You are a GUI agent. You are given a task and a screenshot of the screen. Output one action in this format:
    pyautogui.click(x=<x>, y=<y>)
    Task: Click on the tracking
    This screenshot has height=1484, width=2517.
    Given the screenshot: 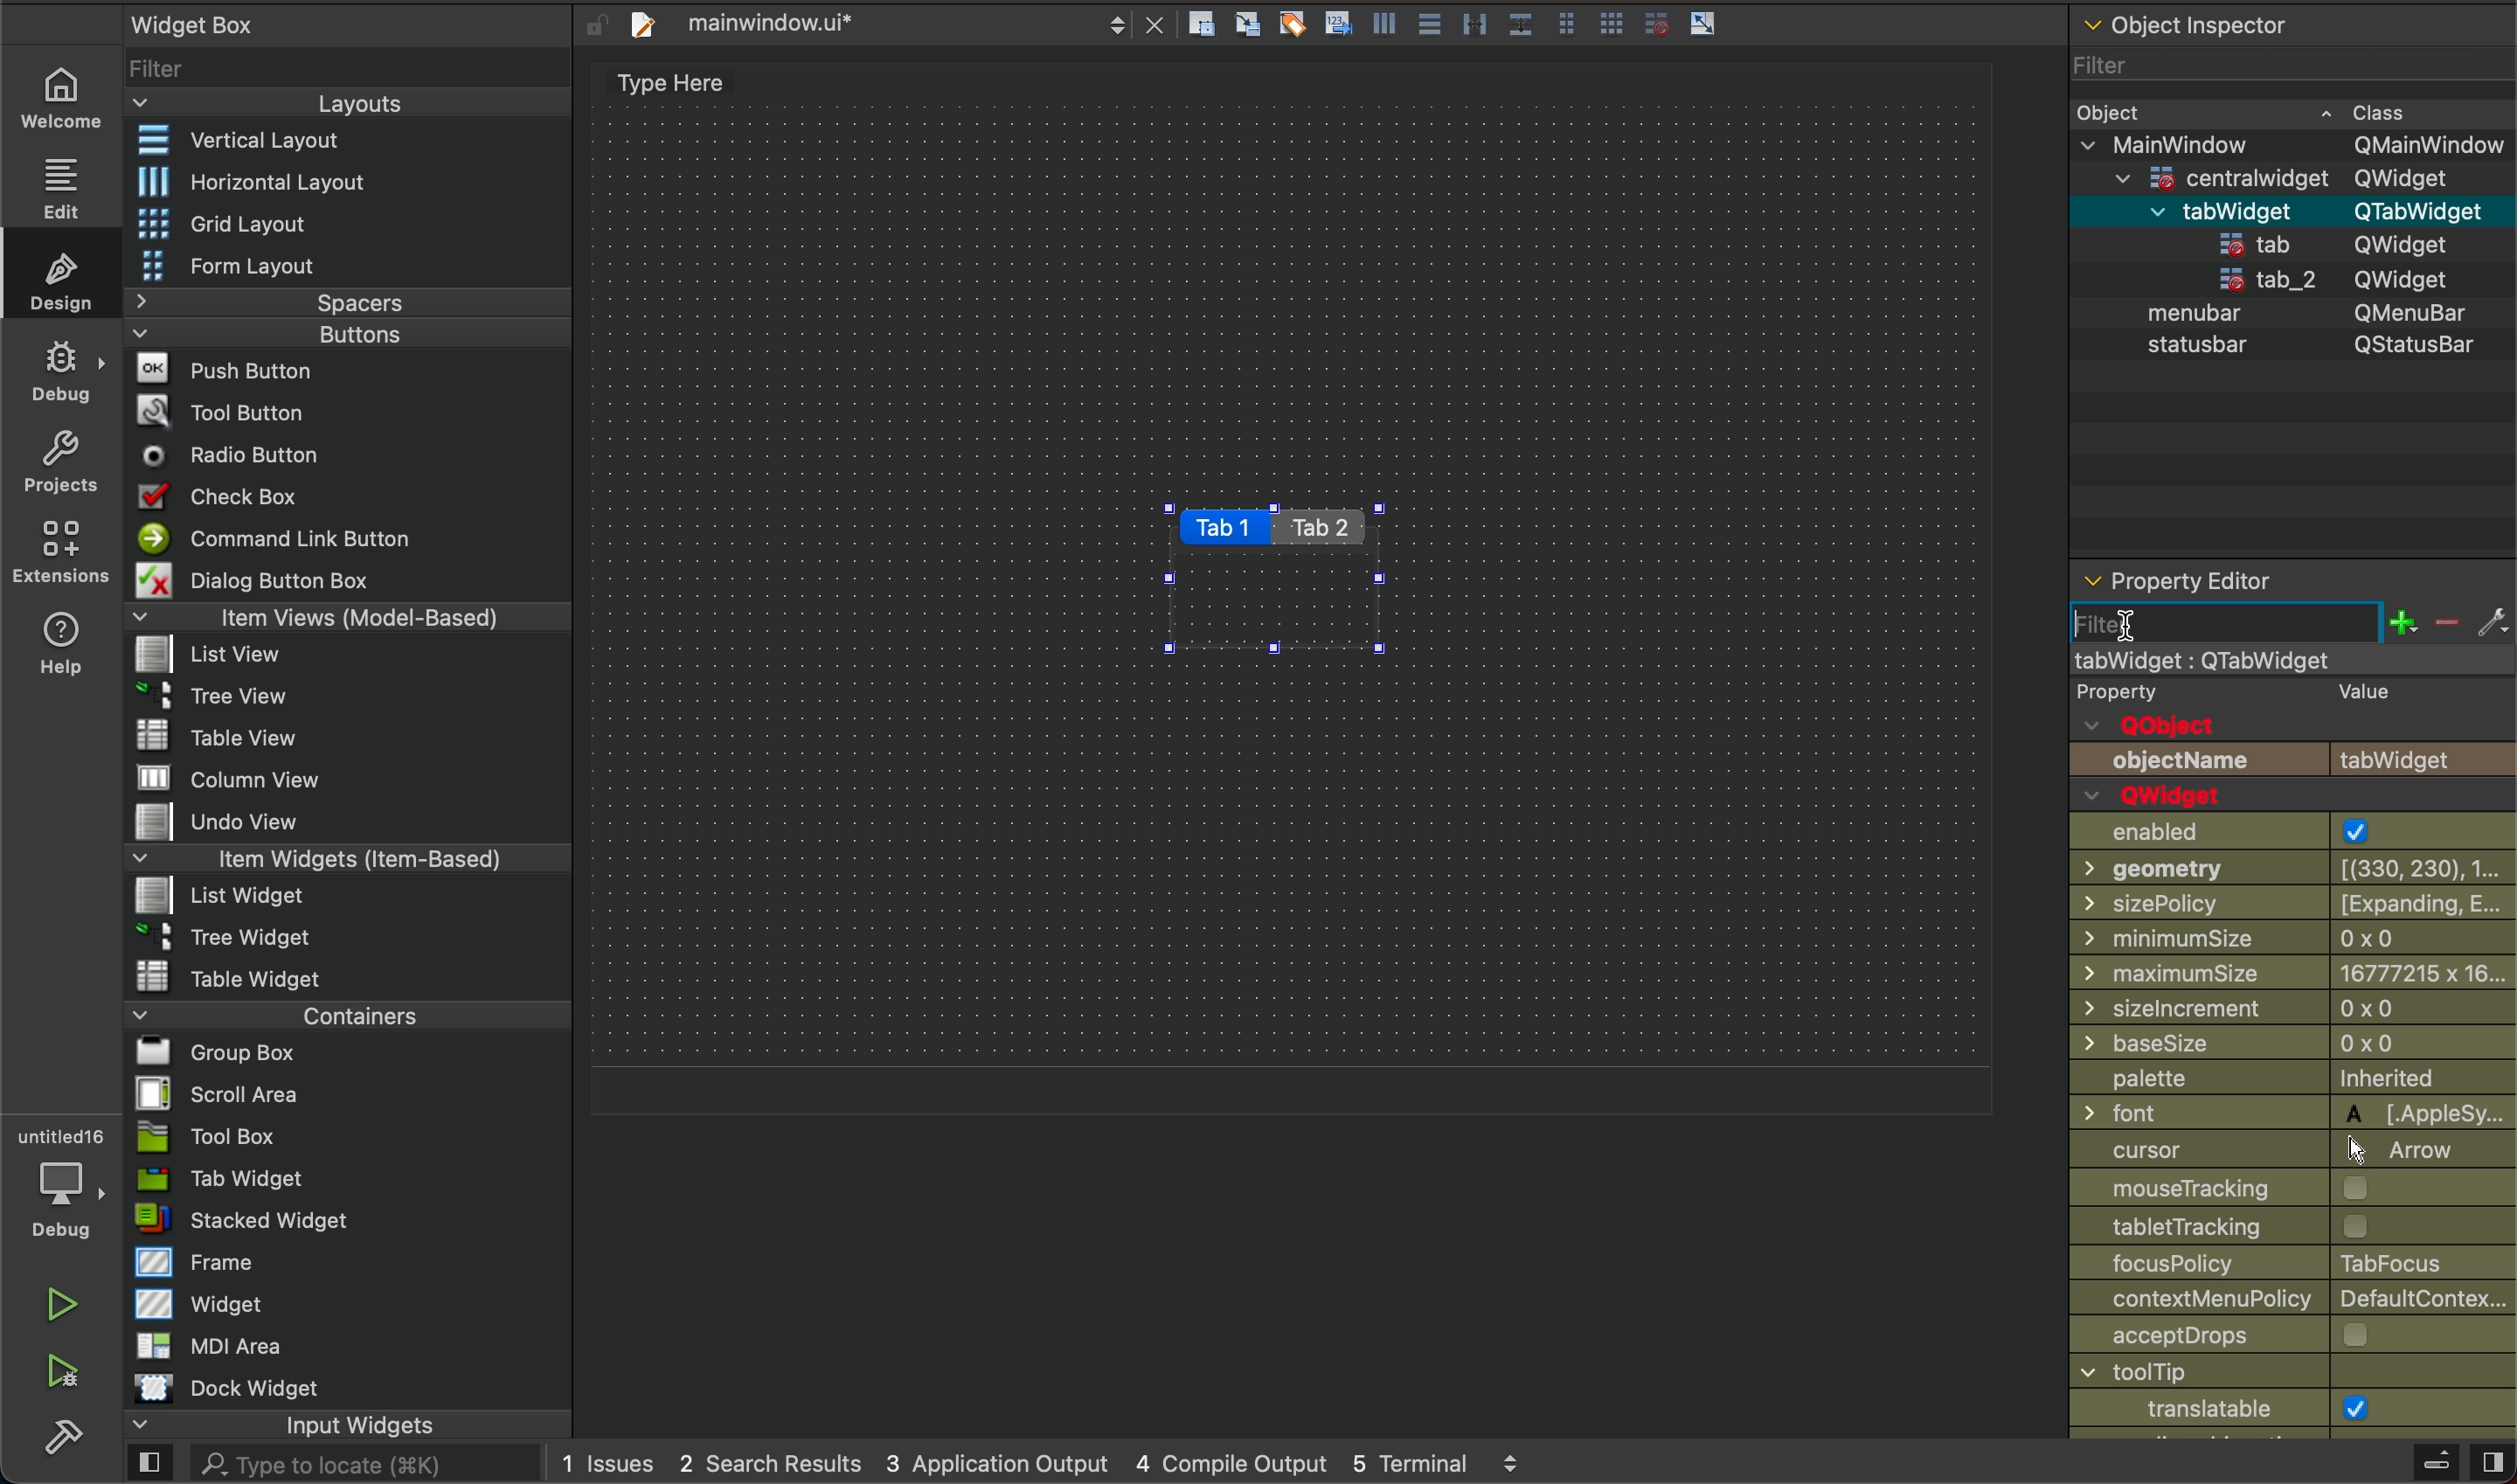 What is the action you would take?
    pyautogui.click(x=2290, y=1226)
    